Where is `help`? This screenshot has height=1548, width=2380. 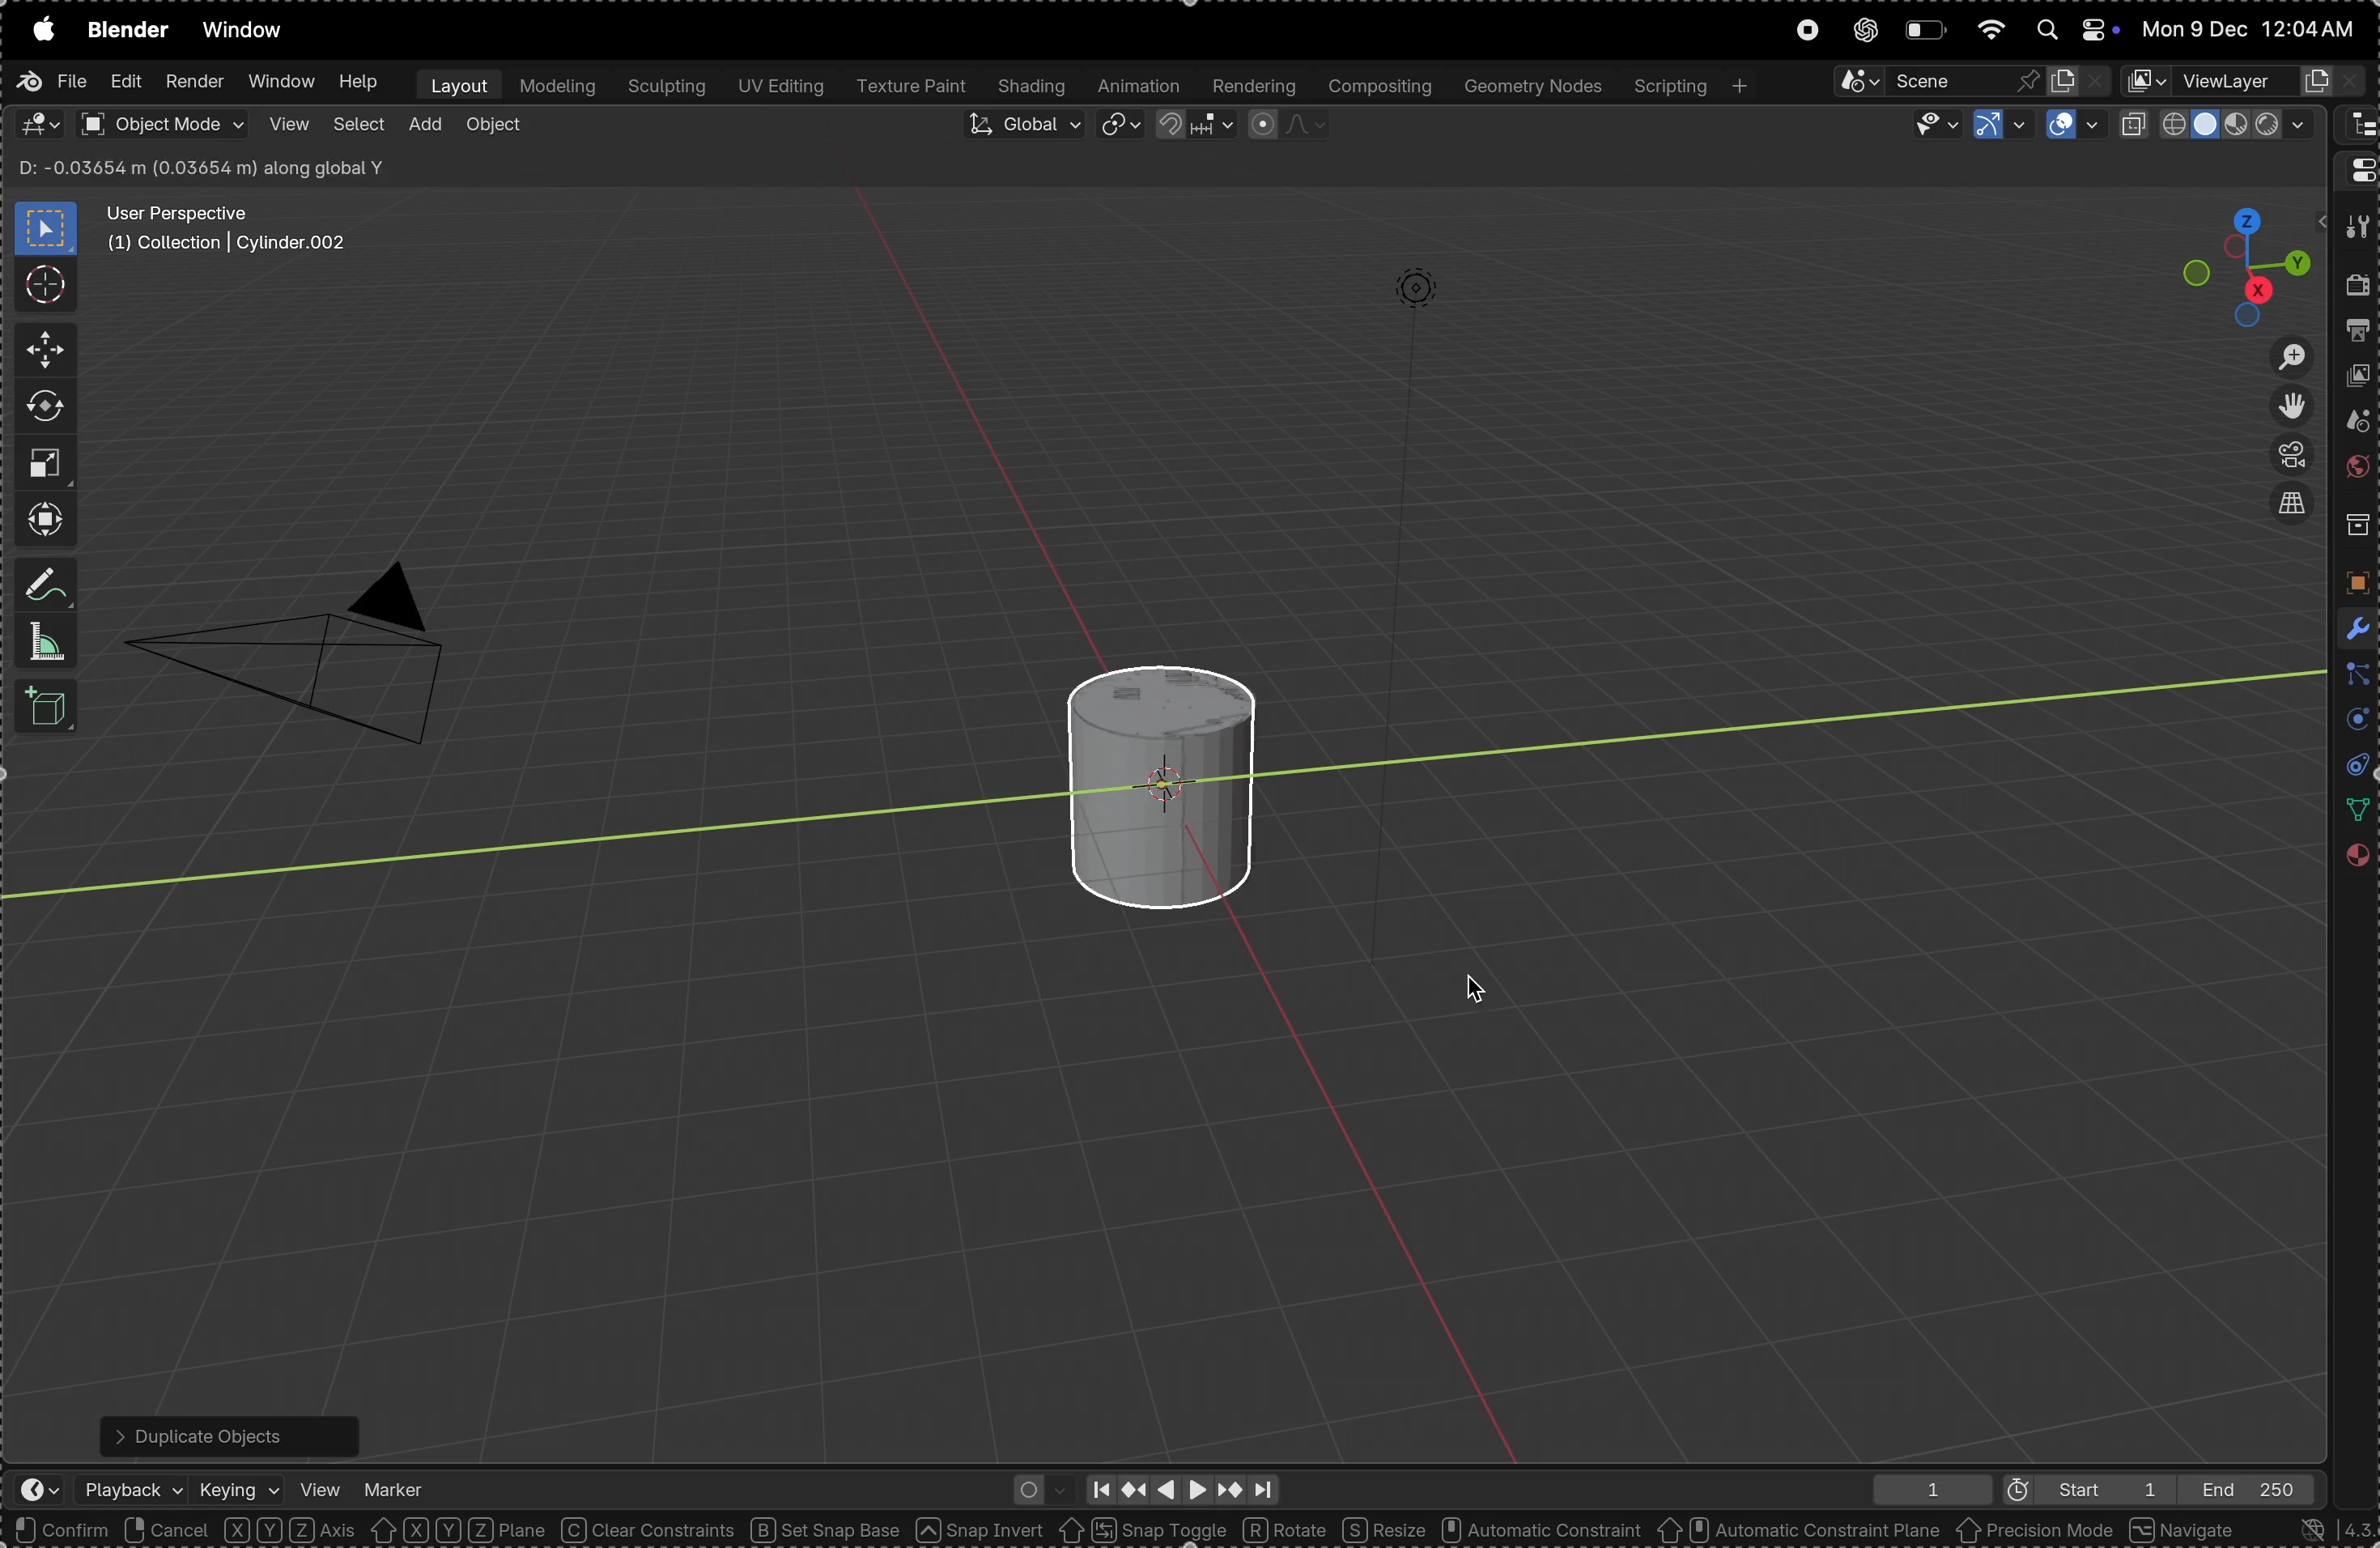
help is located at coordinates (359, 82).